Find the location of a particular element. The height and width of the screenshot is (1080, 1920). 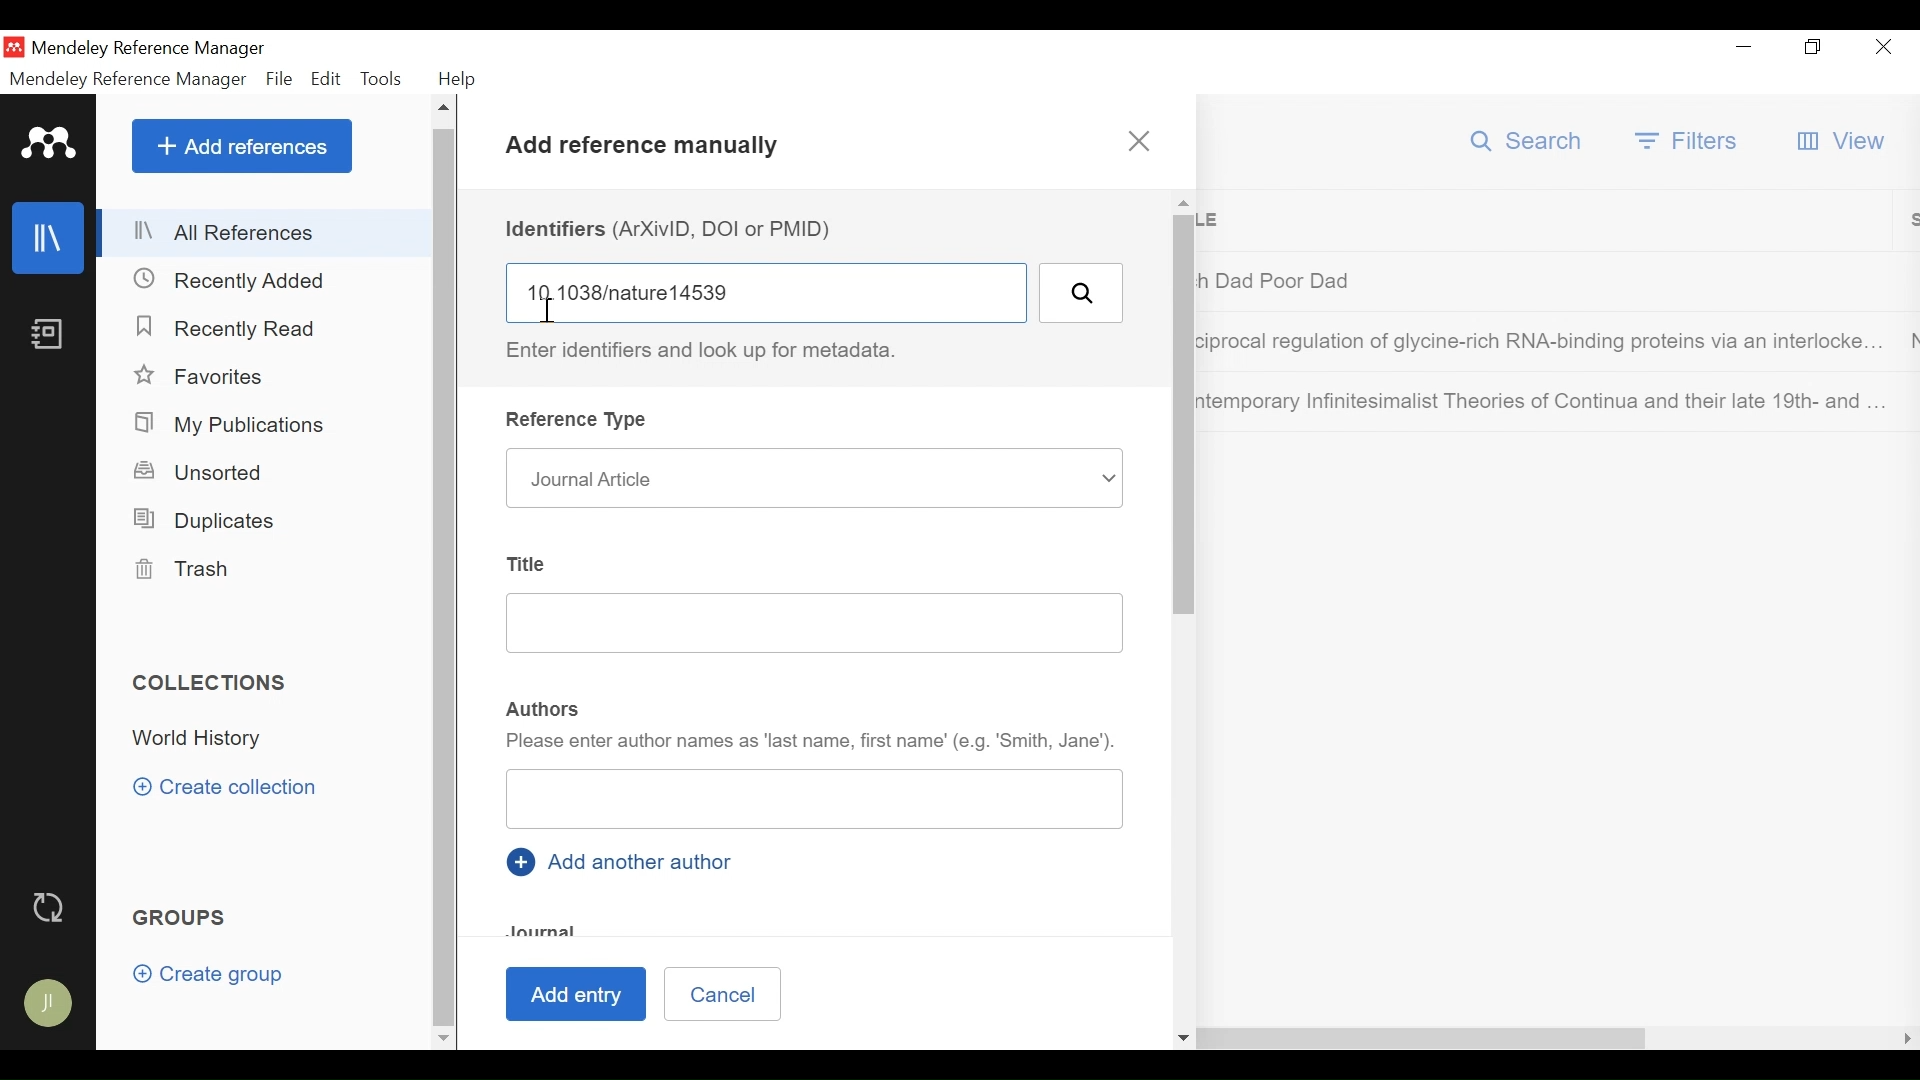

My Publication is located at coordinates (233, 424).